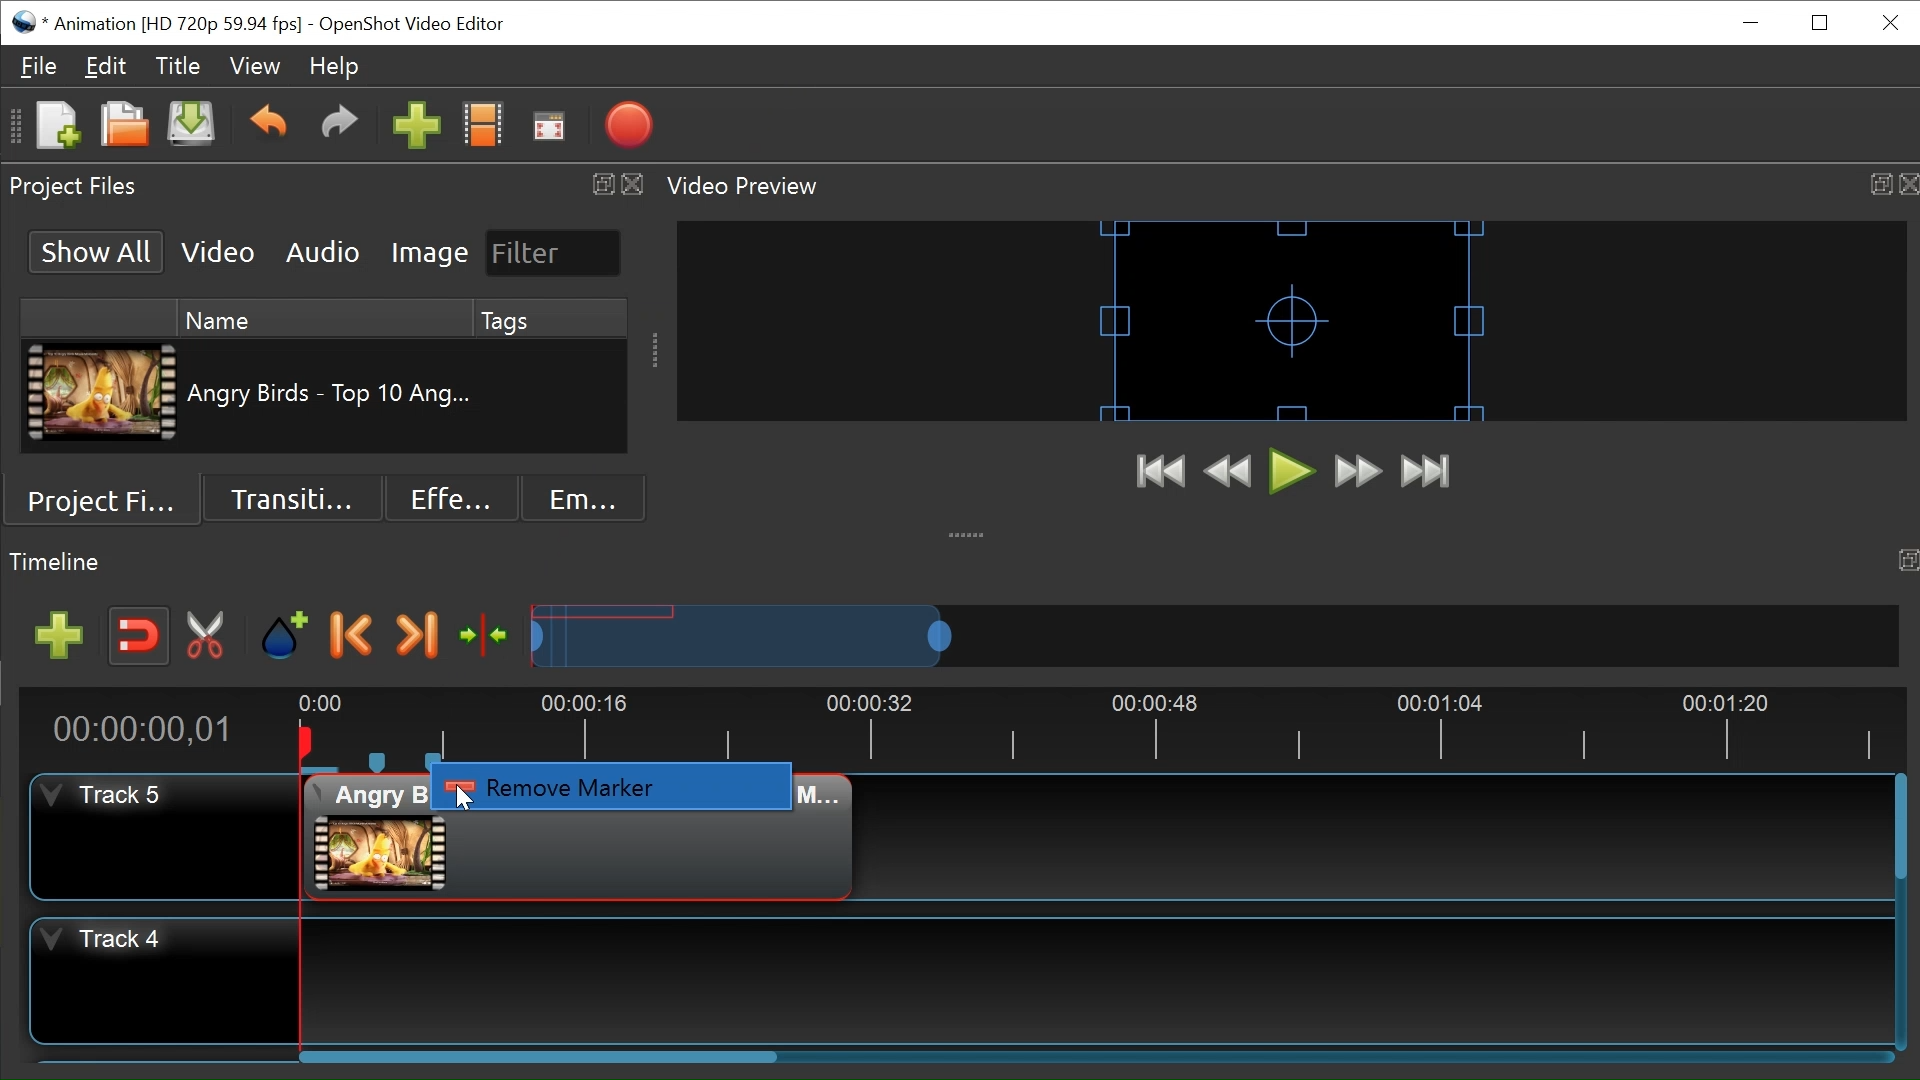  What do you see at coordinates (537, 1057) in the screenshot?
I see `Horizontal Scroll bar` at bounding box center [537, 1057].